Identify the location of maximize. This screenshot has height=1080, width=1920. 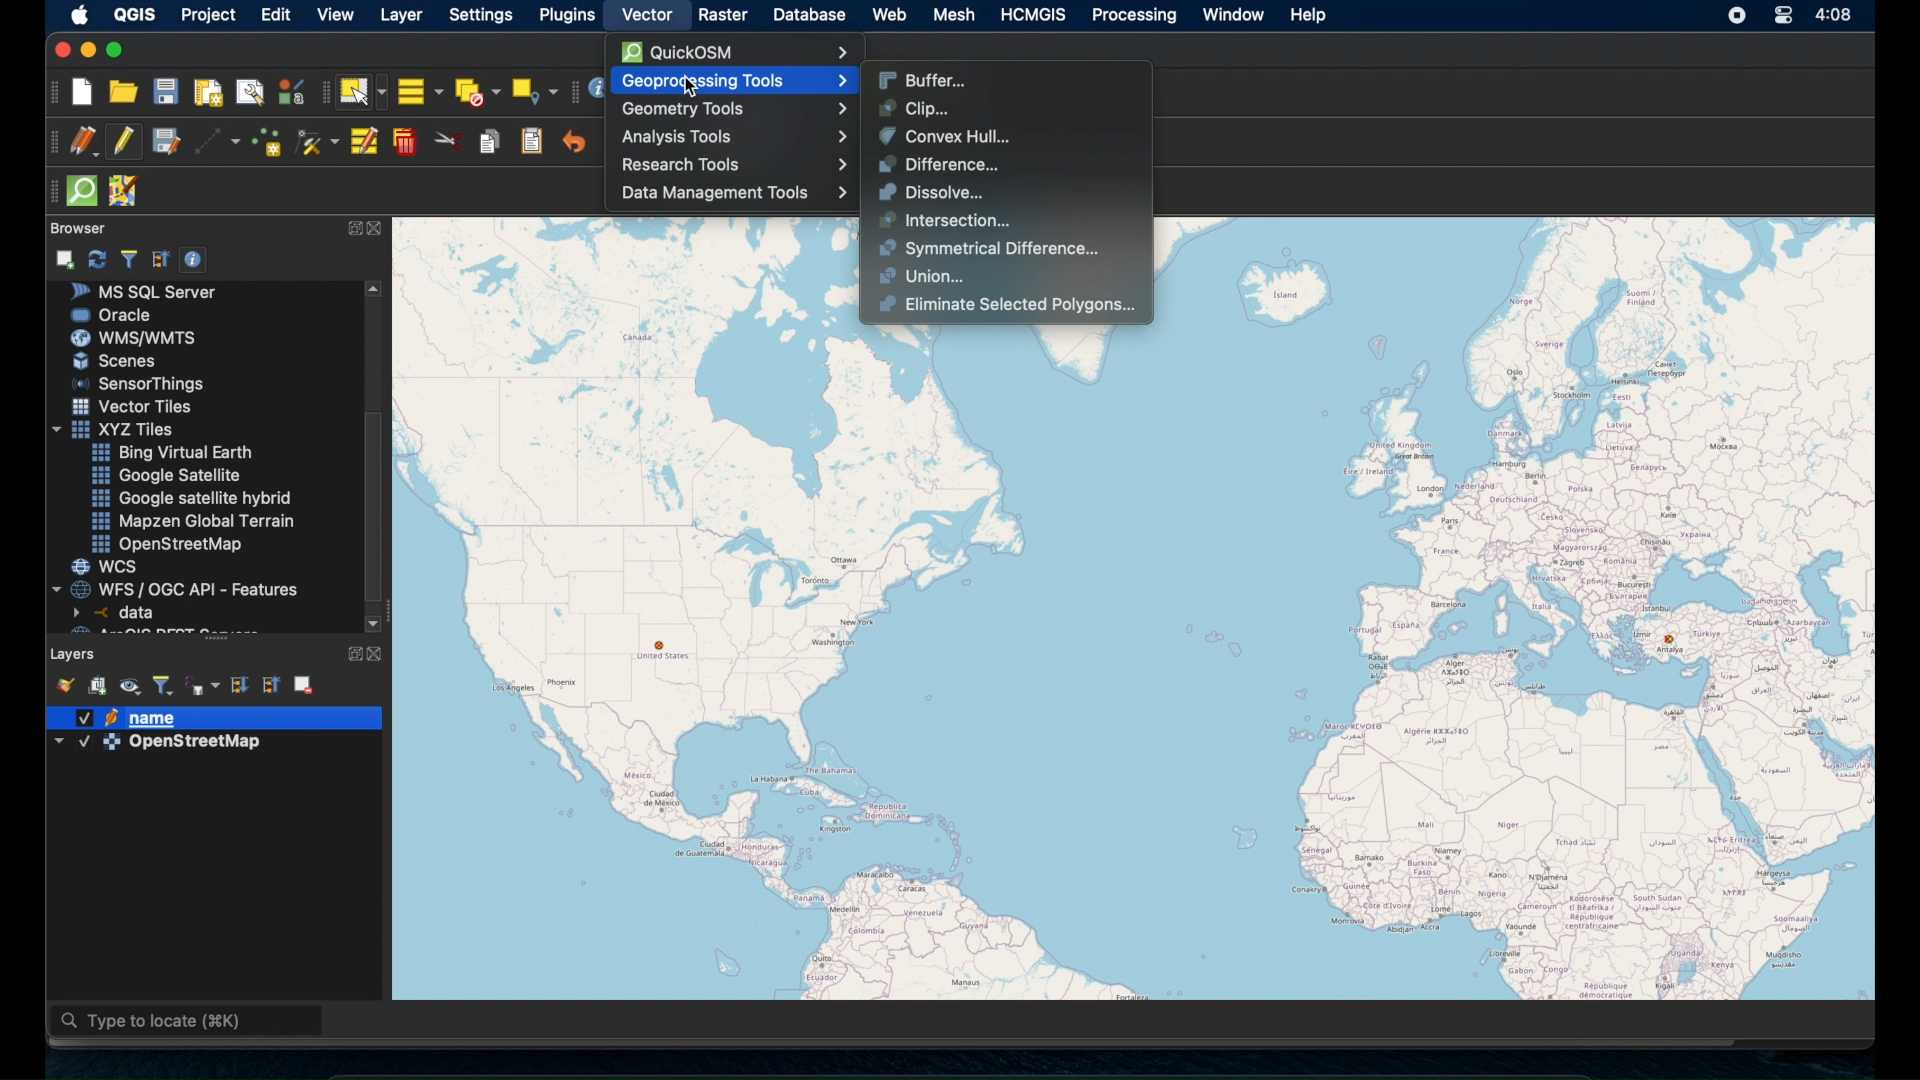
(119, 50).